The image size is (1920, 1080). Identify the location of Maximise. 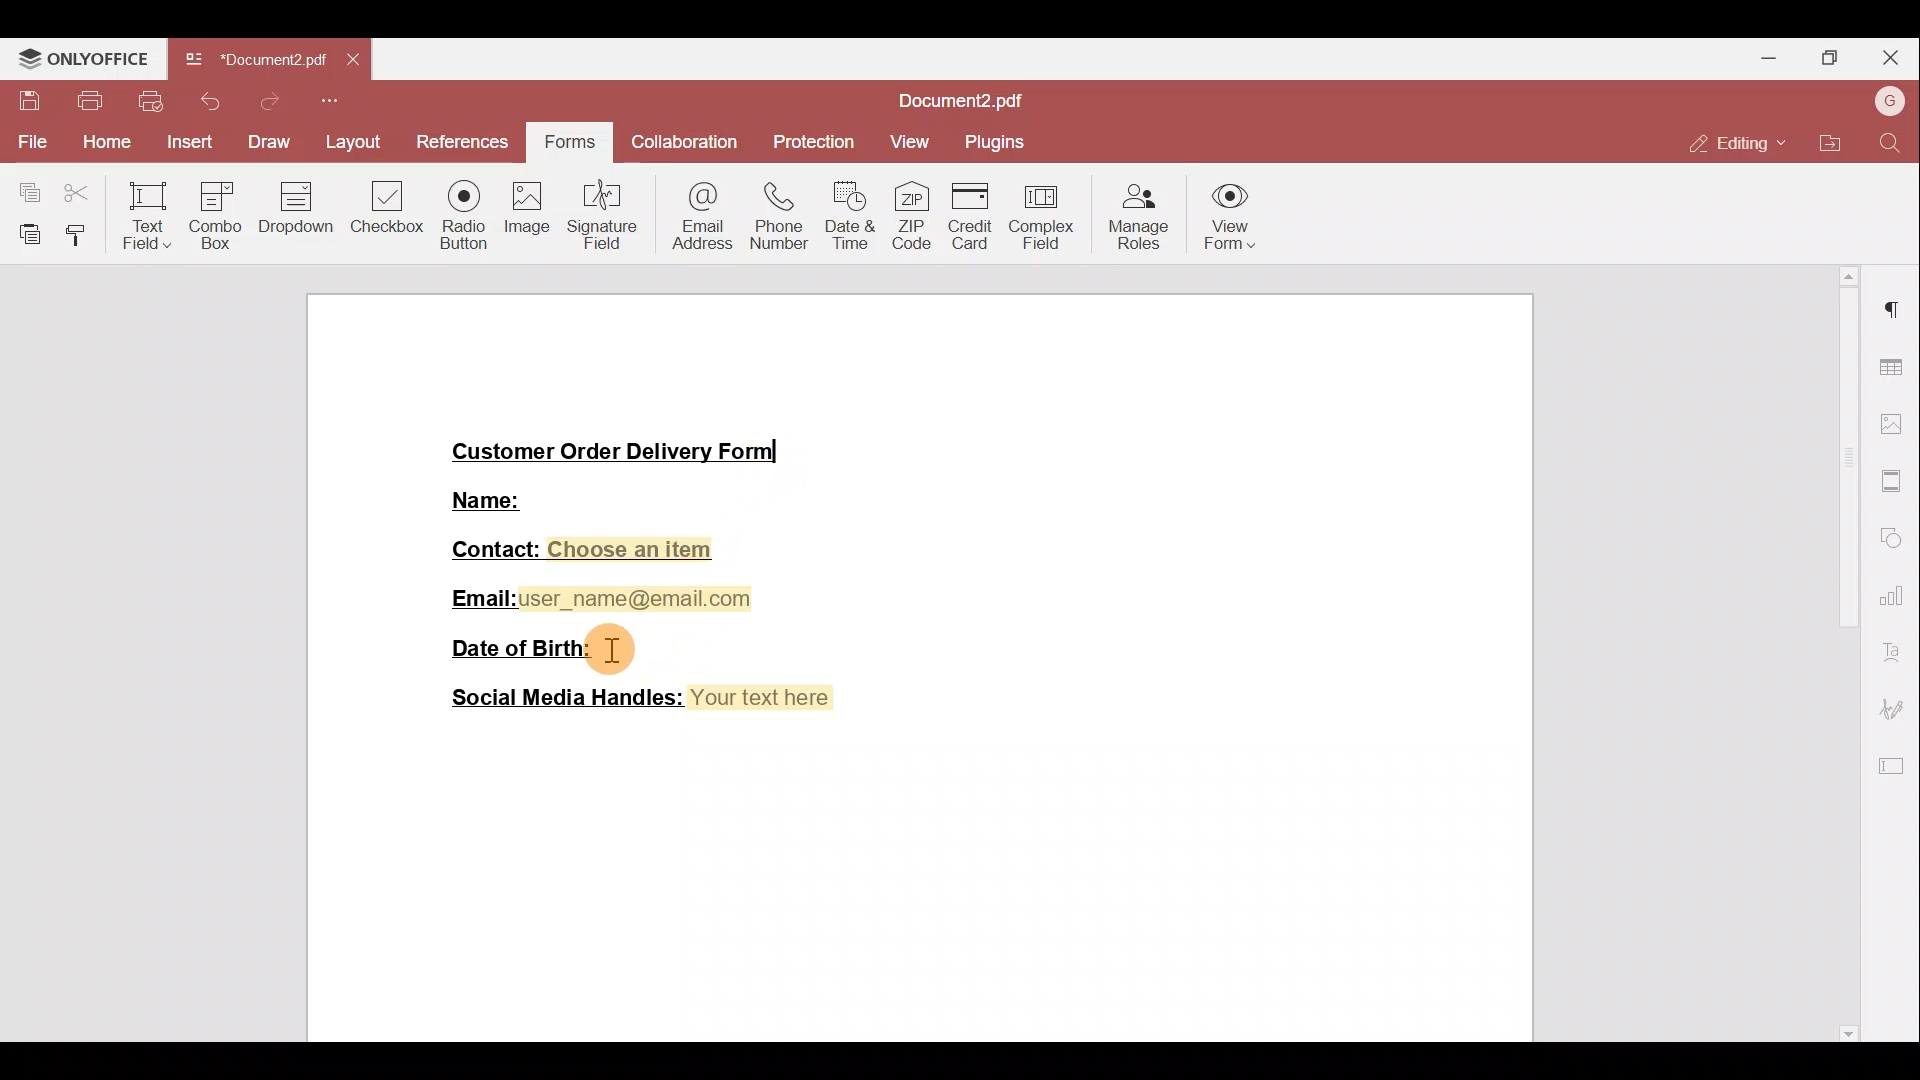
(1831, 56).